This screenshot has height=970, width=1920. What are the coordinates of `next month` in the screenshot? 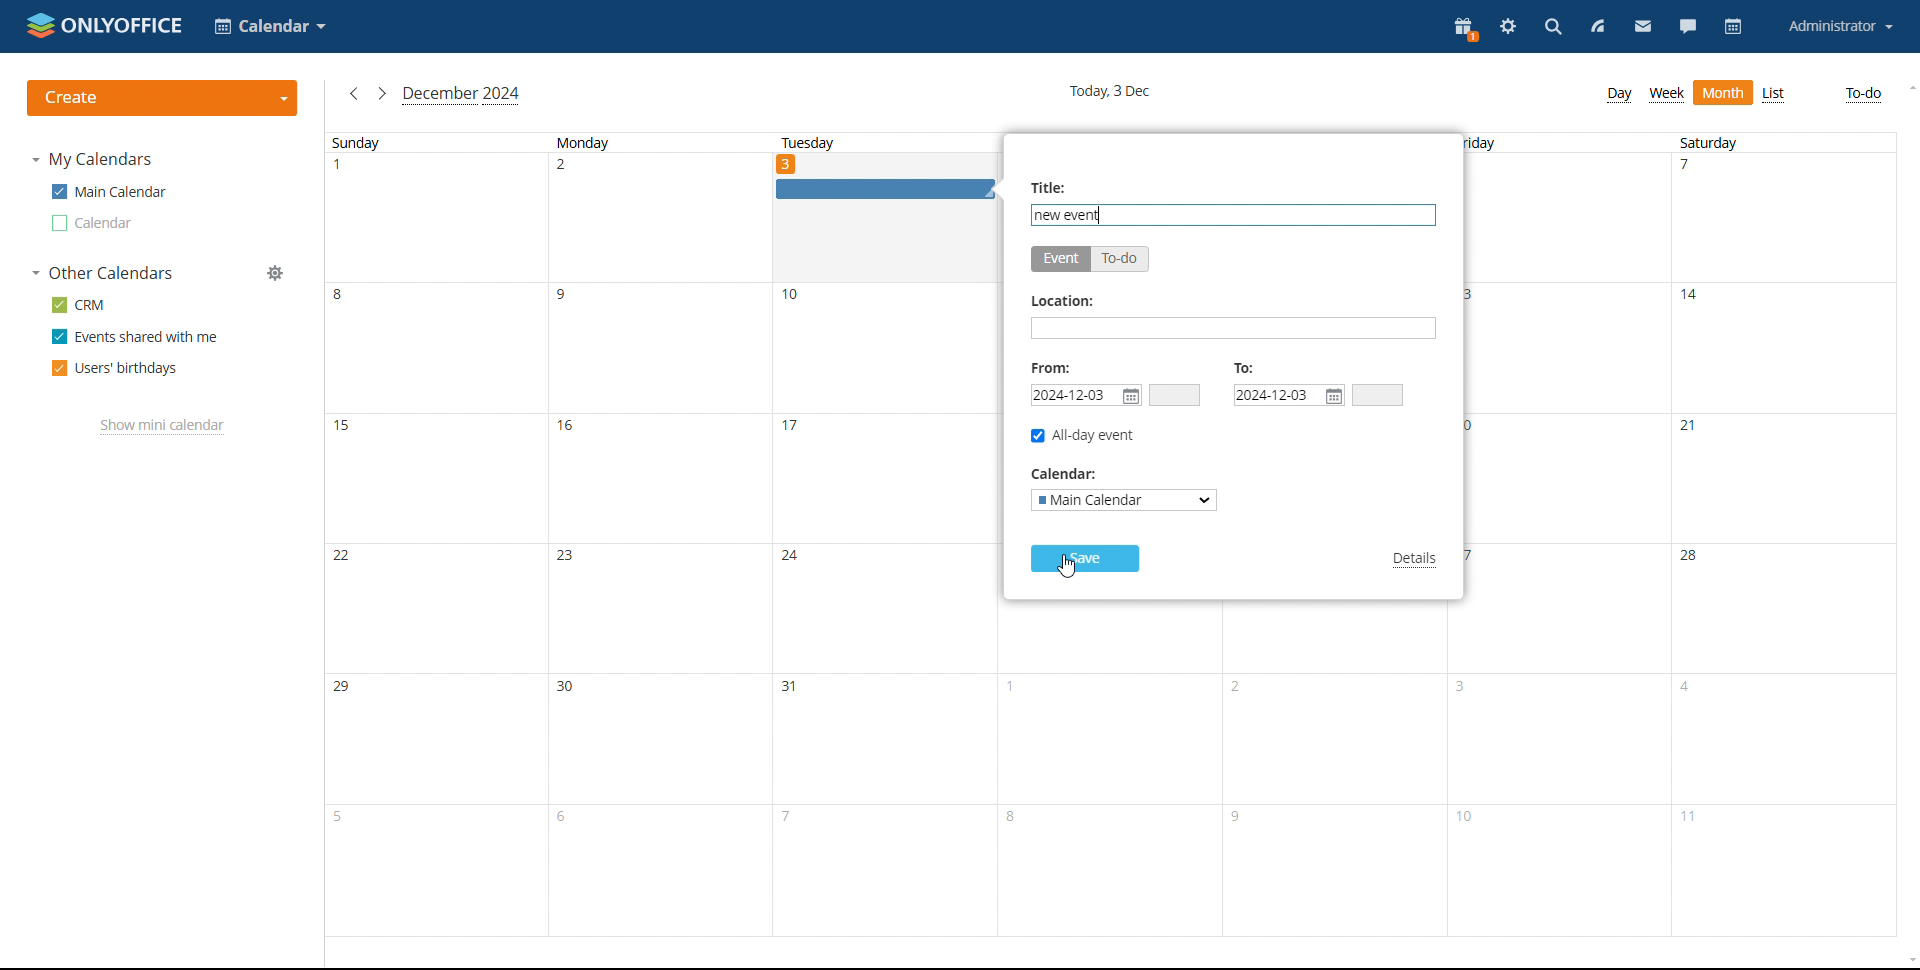 It's located at (382, 95).